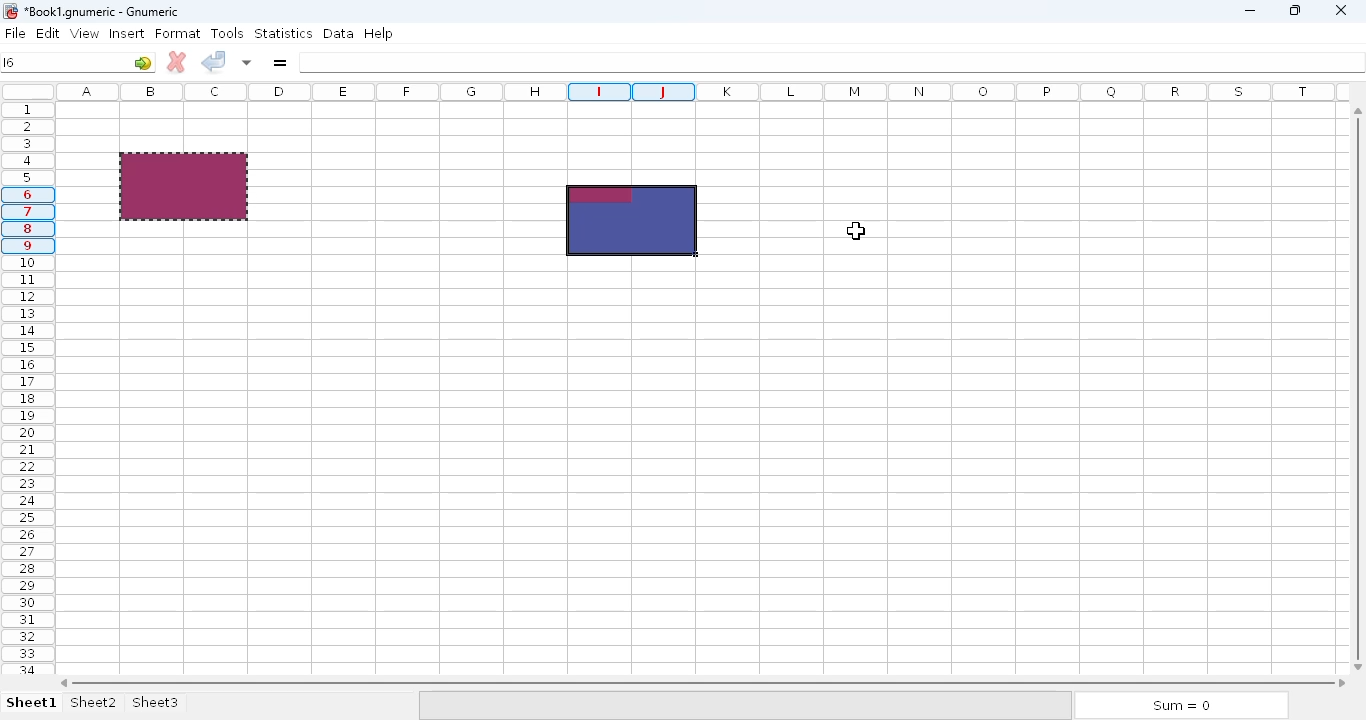  What do you see at coordinates (93, 703) in the screenshot?
I see `sheet2` at bounding box center [93, 703].